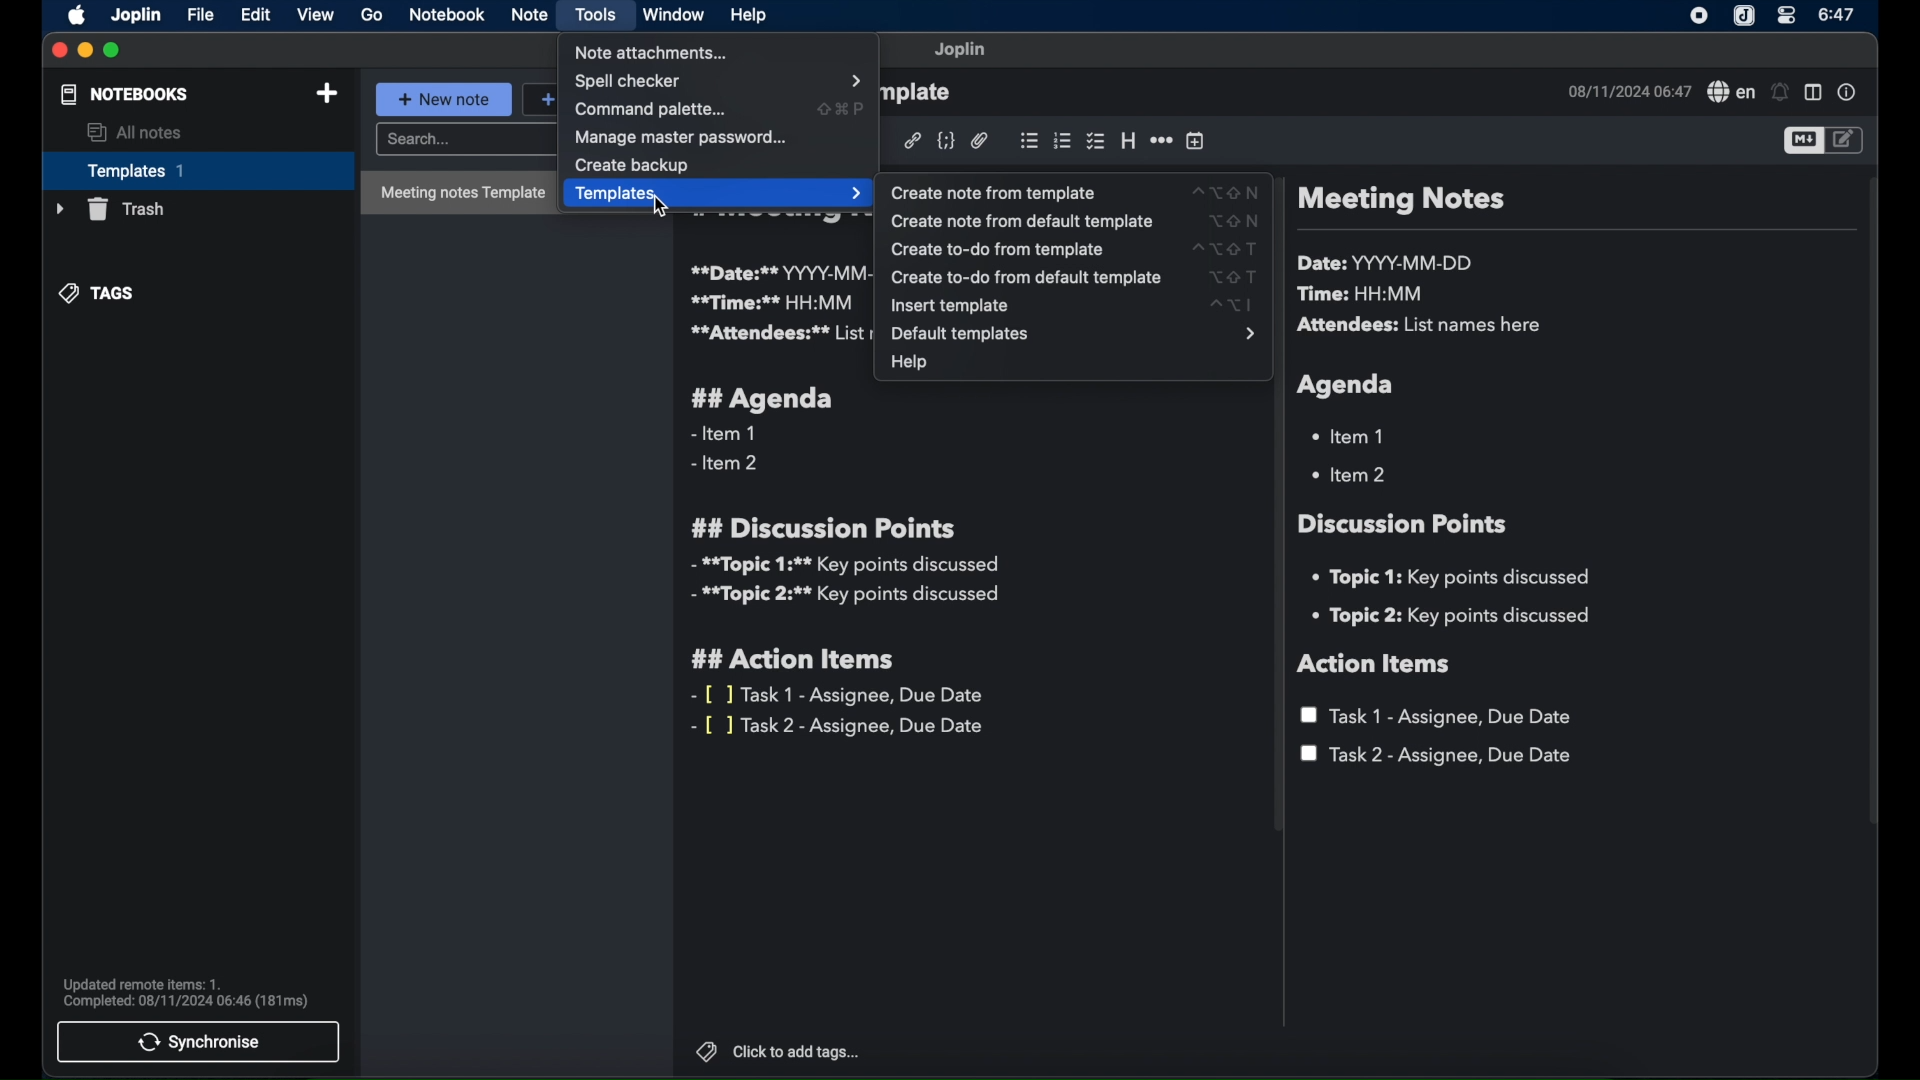  I want to click on close, so click(59, 52).